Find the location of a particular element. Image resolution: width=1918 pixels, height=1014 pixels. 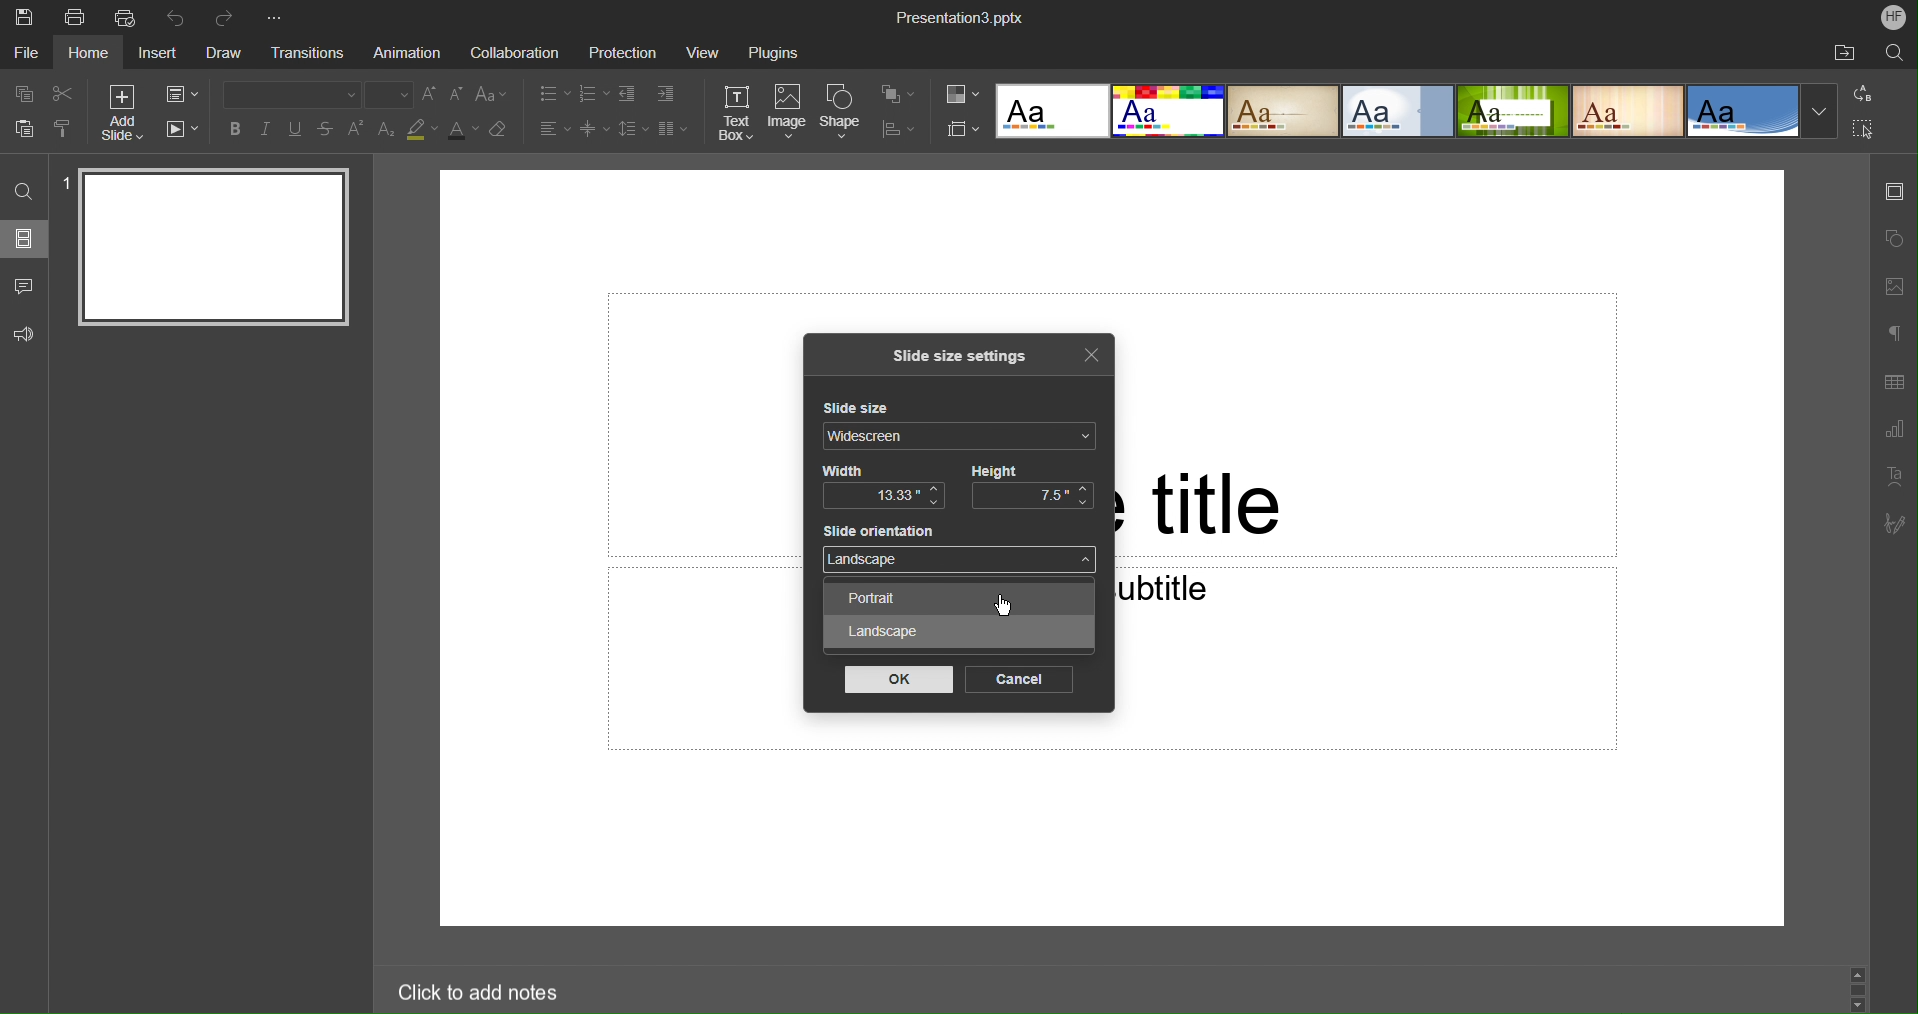

Arrange is located at coordinates (897, 95).